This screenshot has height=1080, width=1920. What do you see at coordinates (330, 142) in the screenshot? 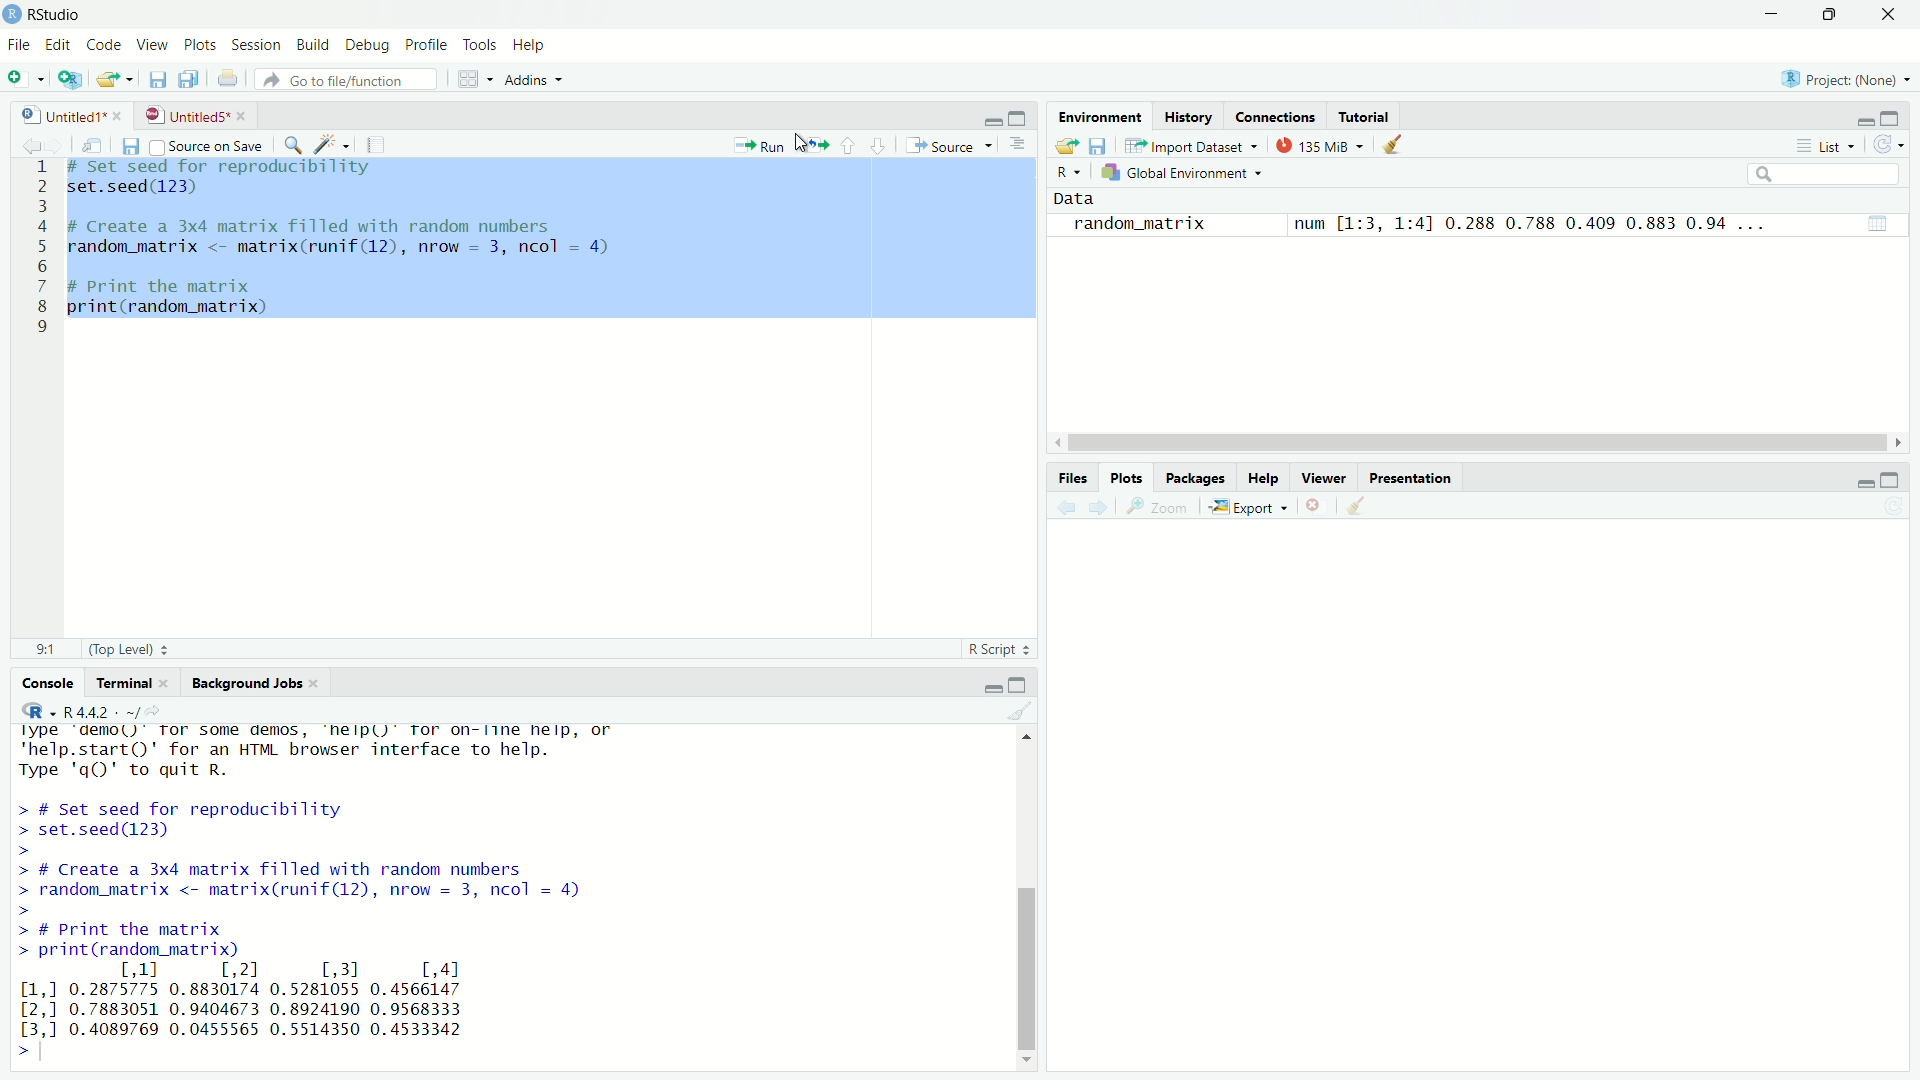
I see `spark` at bounding box center [330, 142].